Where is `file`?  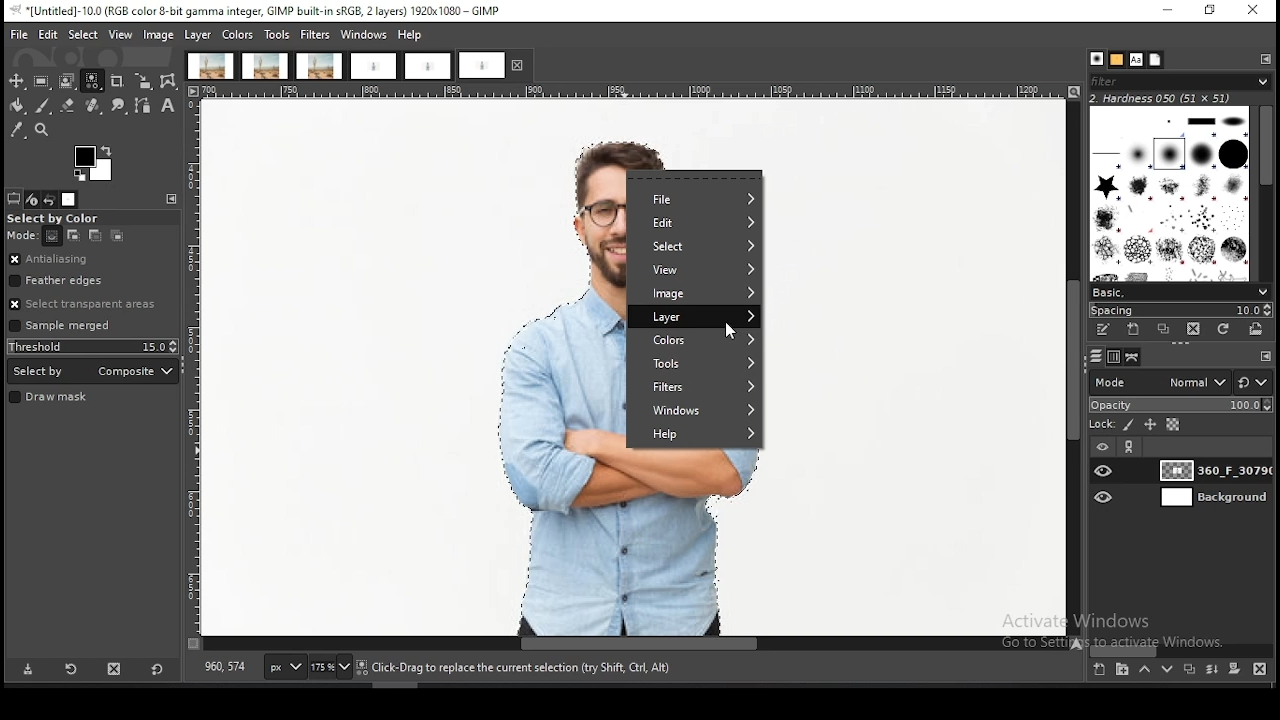
file is located at coordinates (20, 35).